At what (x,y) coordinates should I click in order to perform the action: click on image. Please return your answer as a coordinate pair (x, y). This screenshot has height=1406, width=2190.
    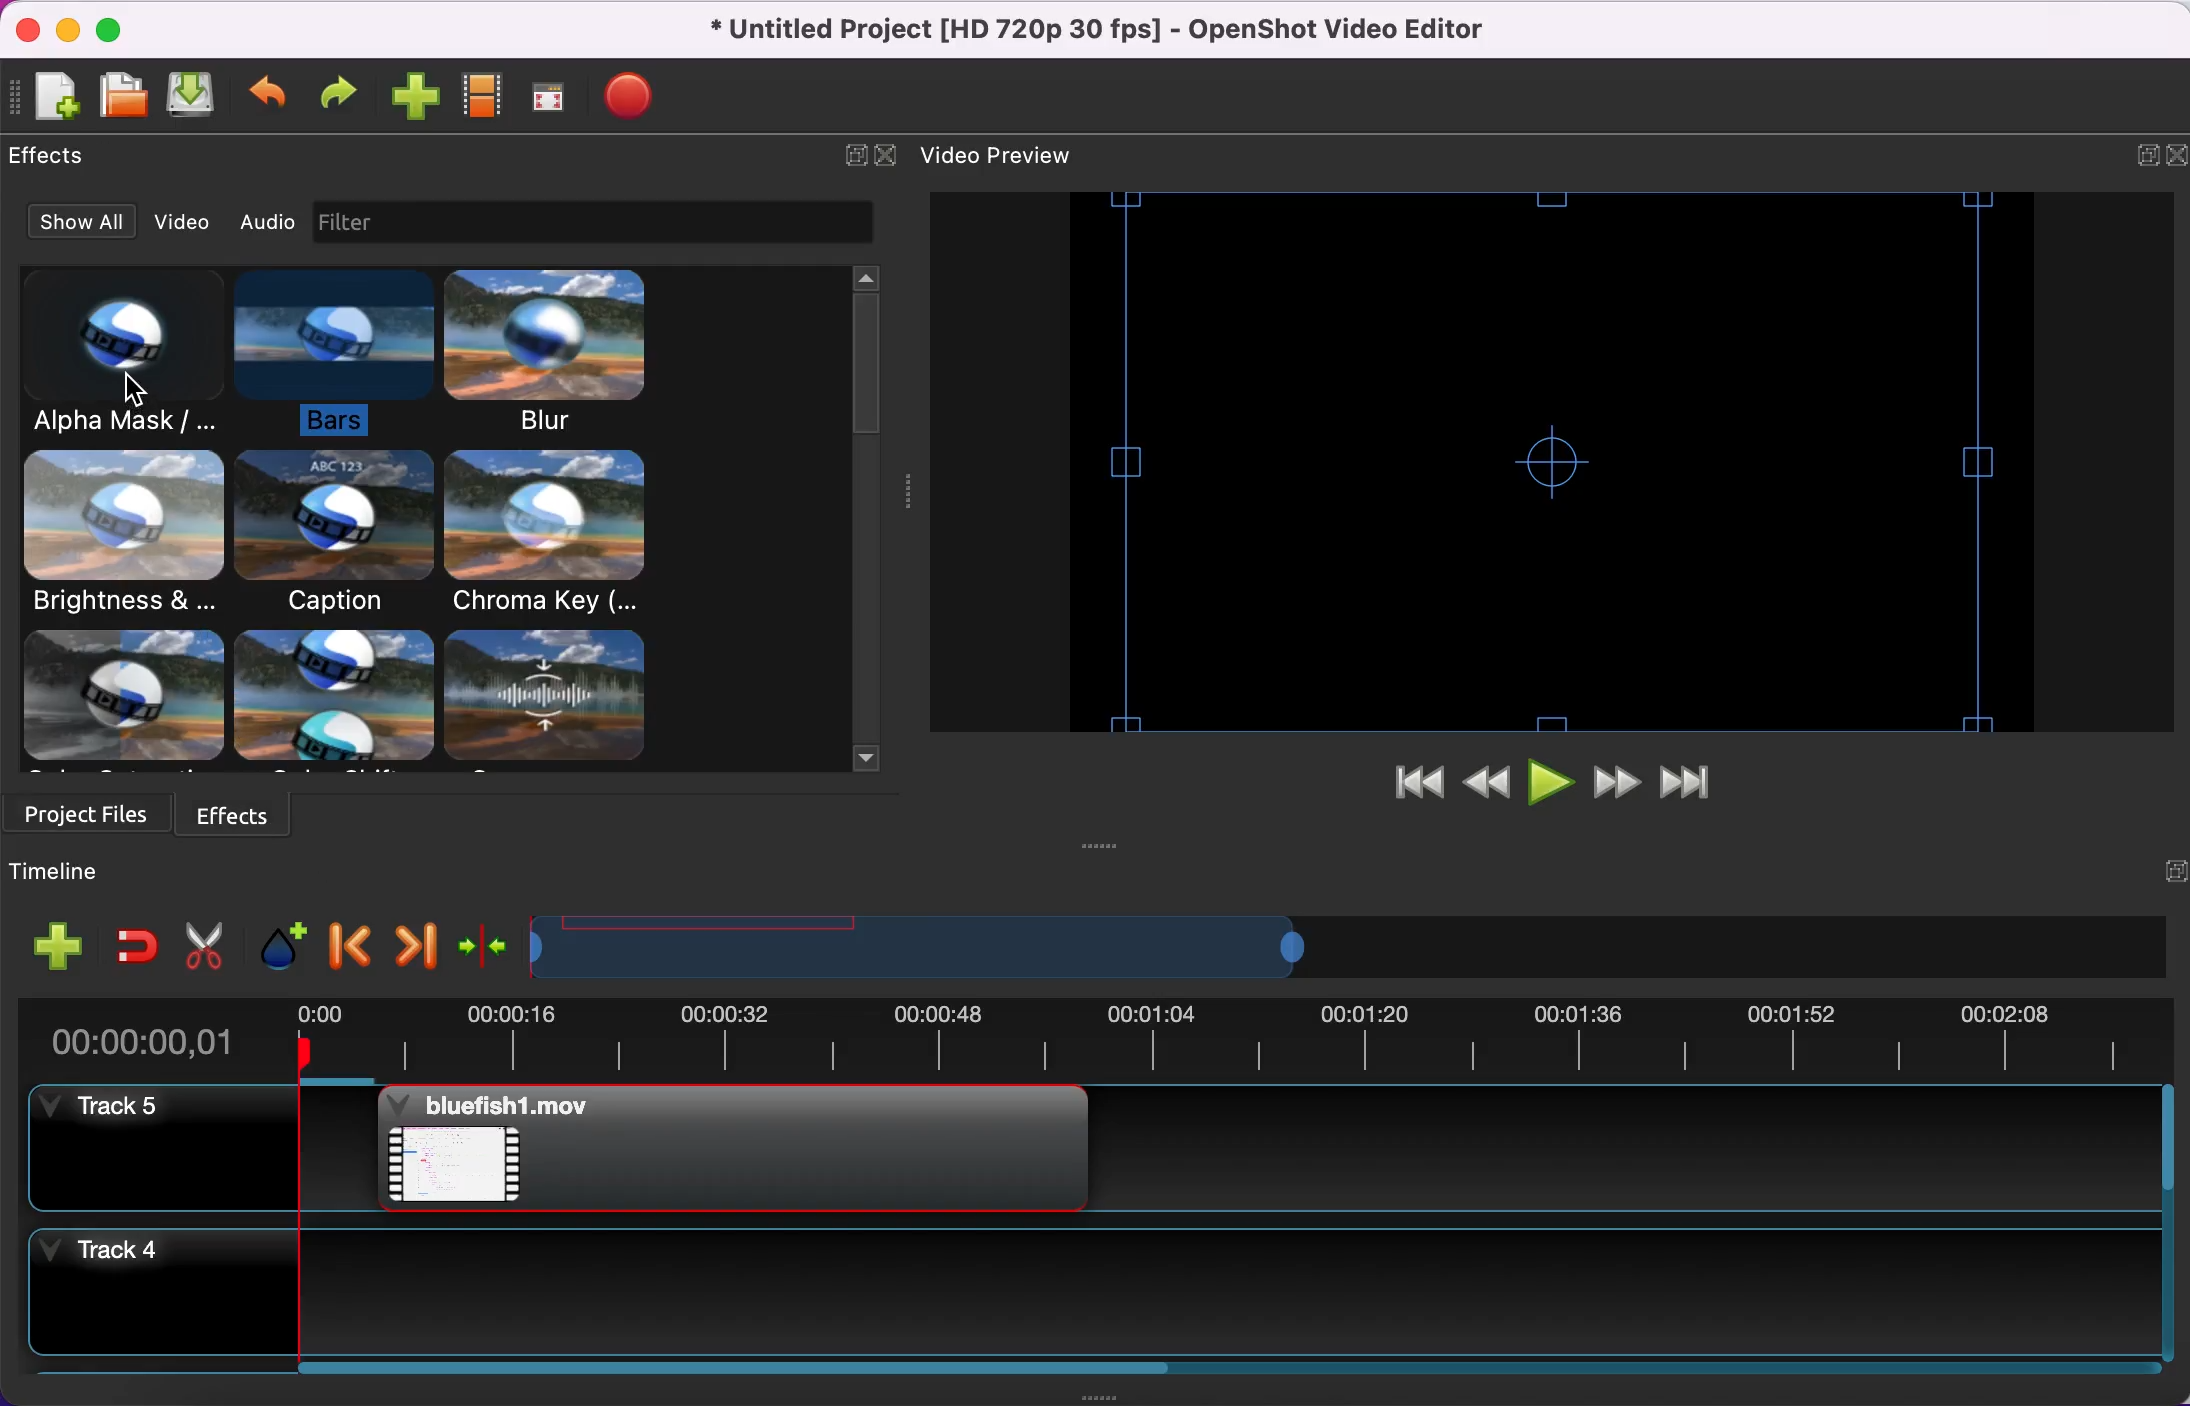
    Looking at the image, I should click on (352, 223).